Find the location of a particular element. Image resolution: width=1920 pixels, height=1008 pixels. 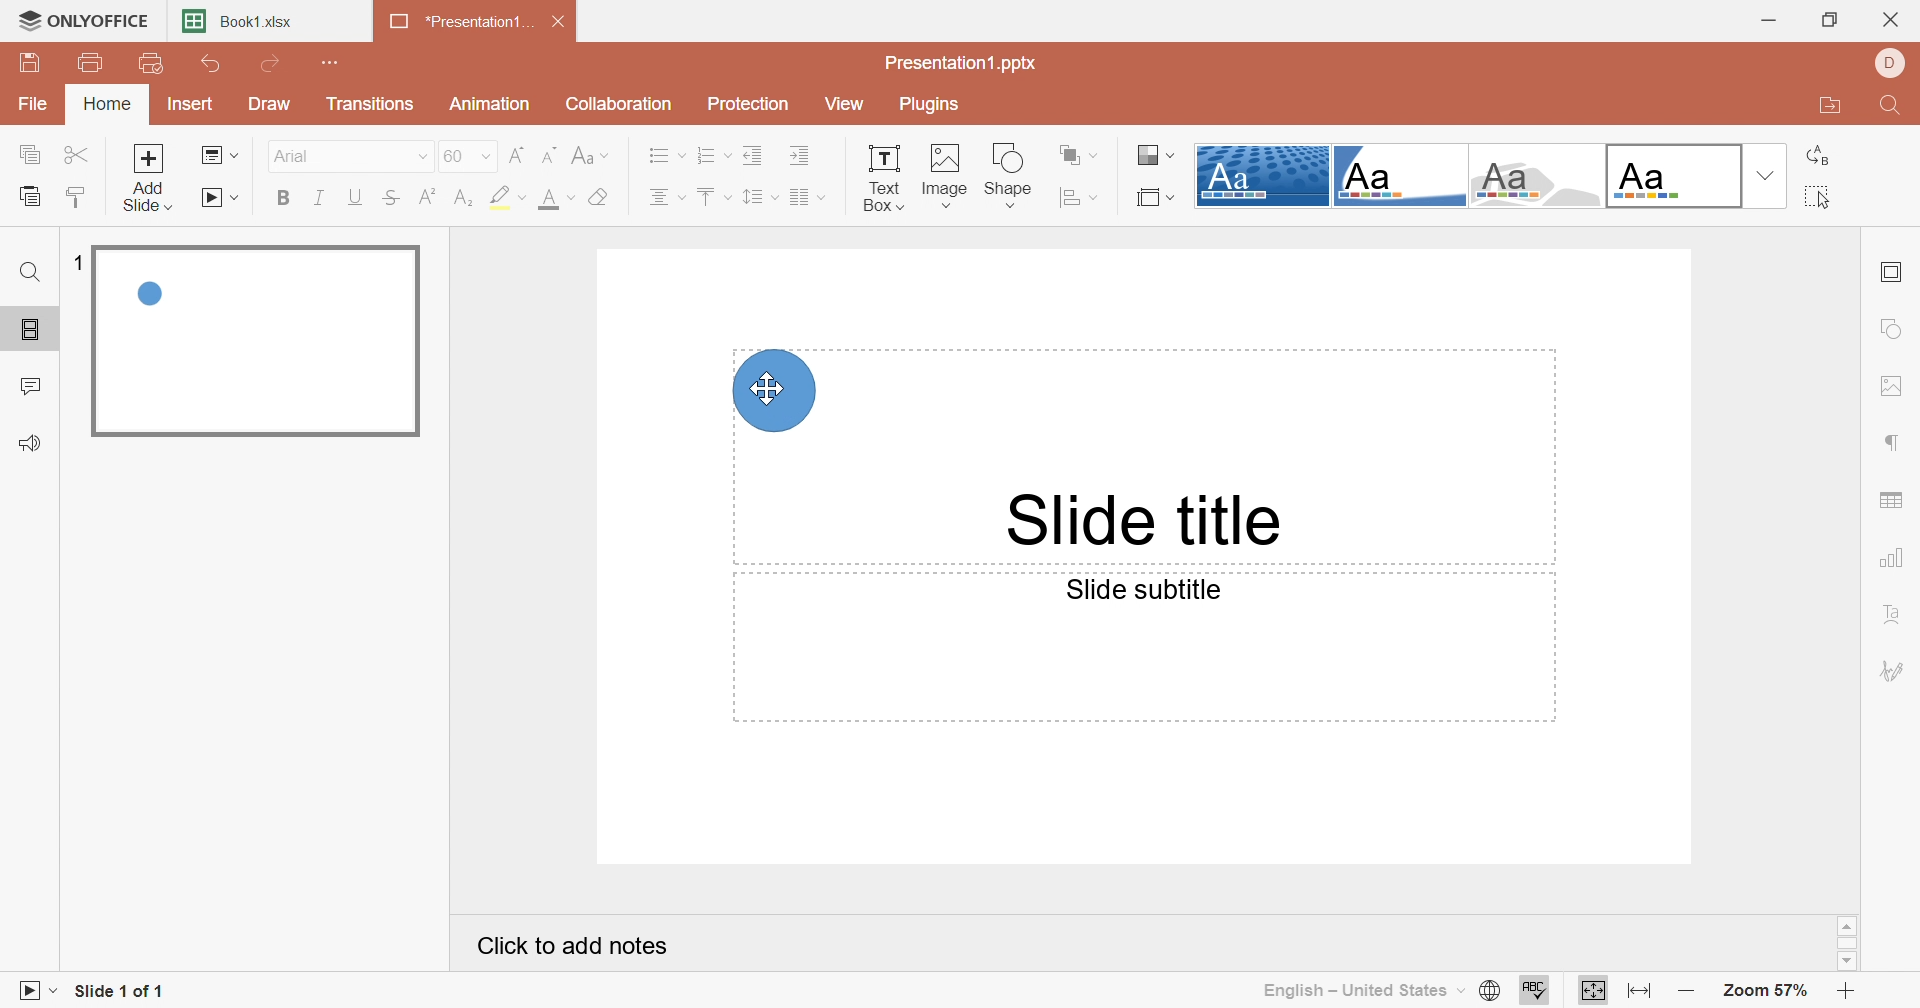

Slide title is located at coordinates (1147, 521).